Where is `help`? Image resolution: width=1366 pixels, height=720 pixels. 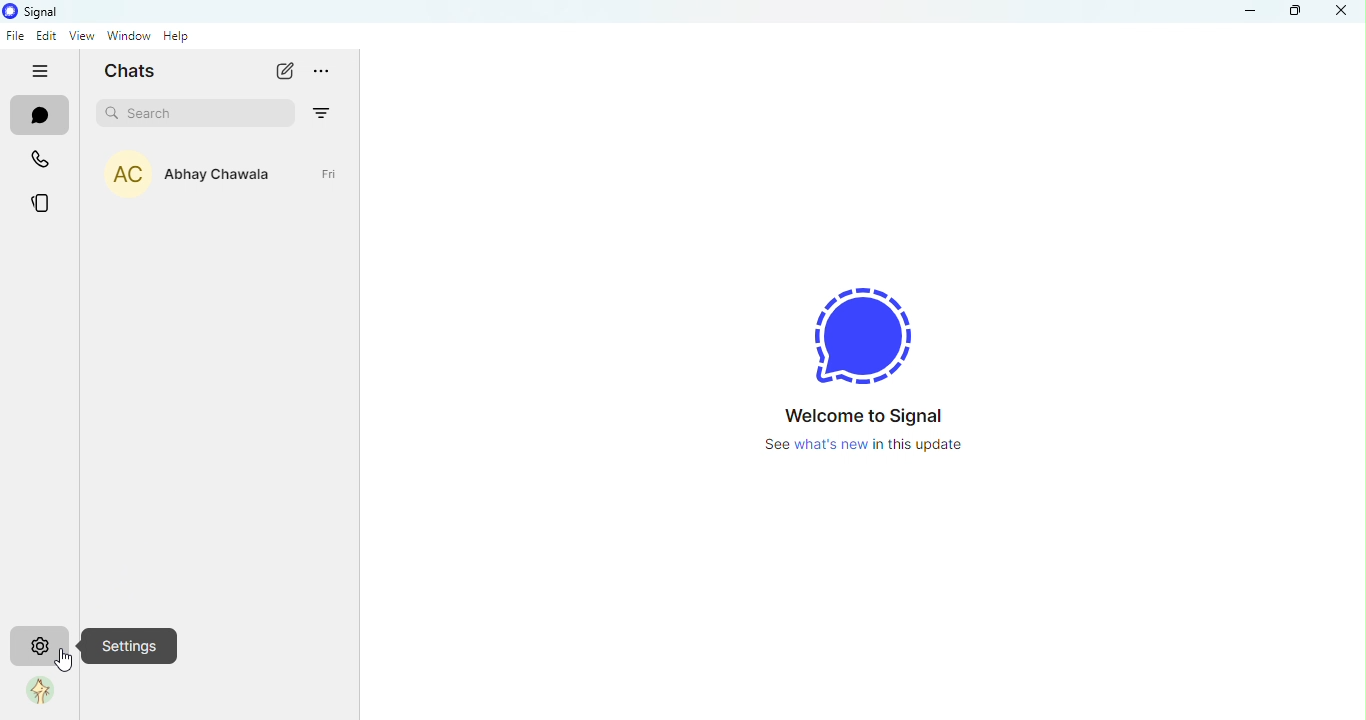
help is located at coordinates (177, 40).